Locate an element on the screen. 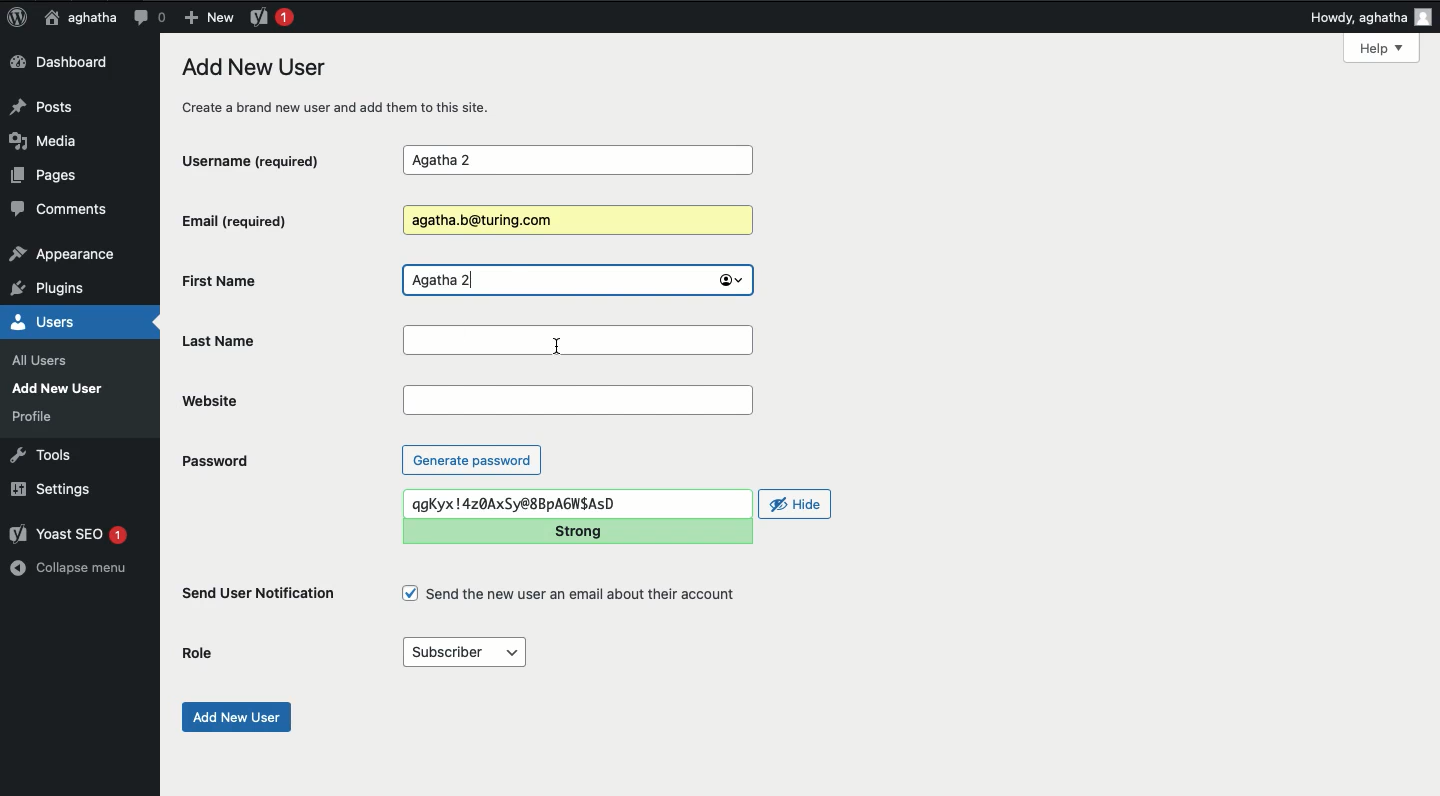 This screenshot has height=796, width=1440. Users is located at coordinates (64, 322).